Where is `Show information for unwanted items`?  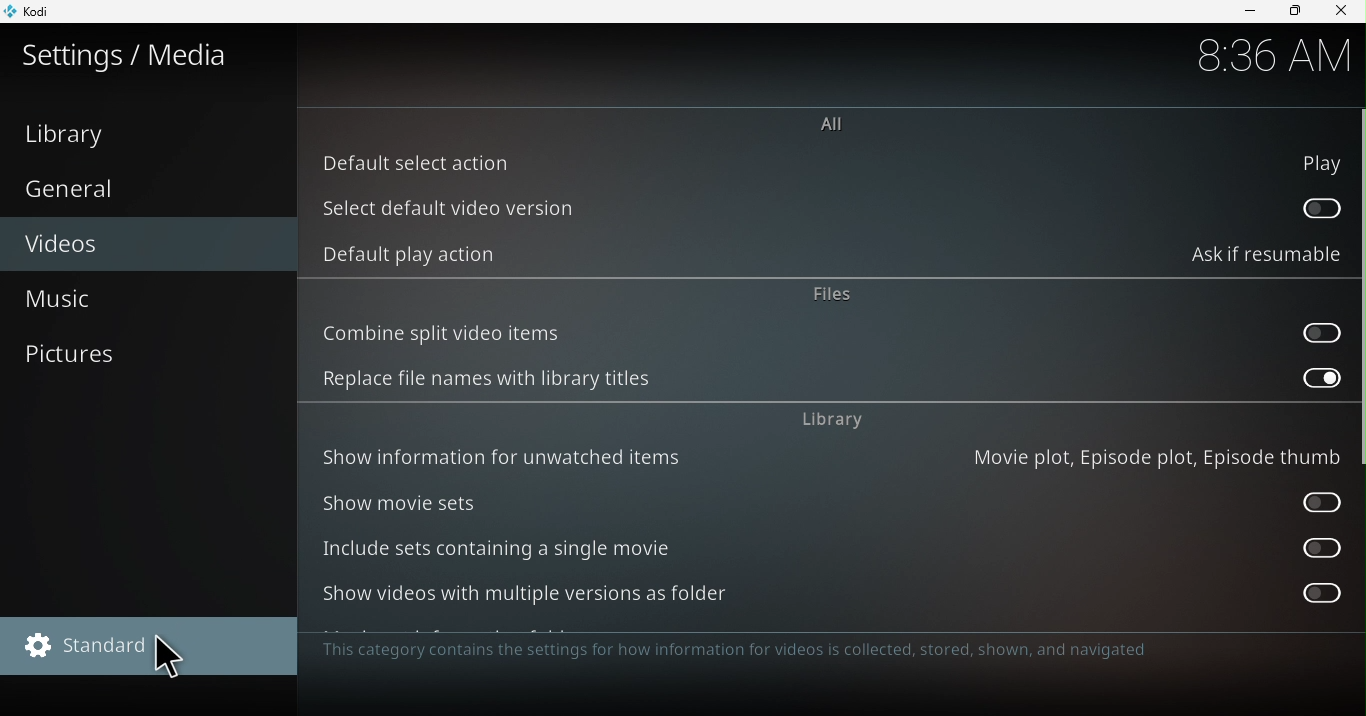
Show information for unwanted items is located at coordinates (826, 458).